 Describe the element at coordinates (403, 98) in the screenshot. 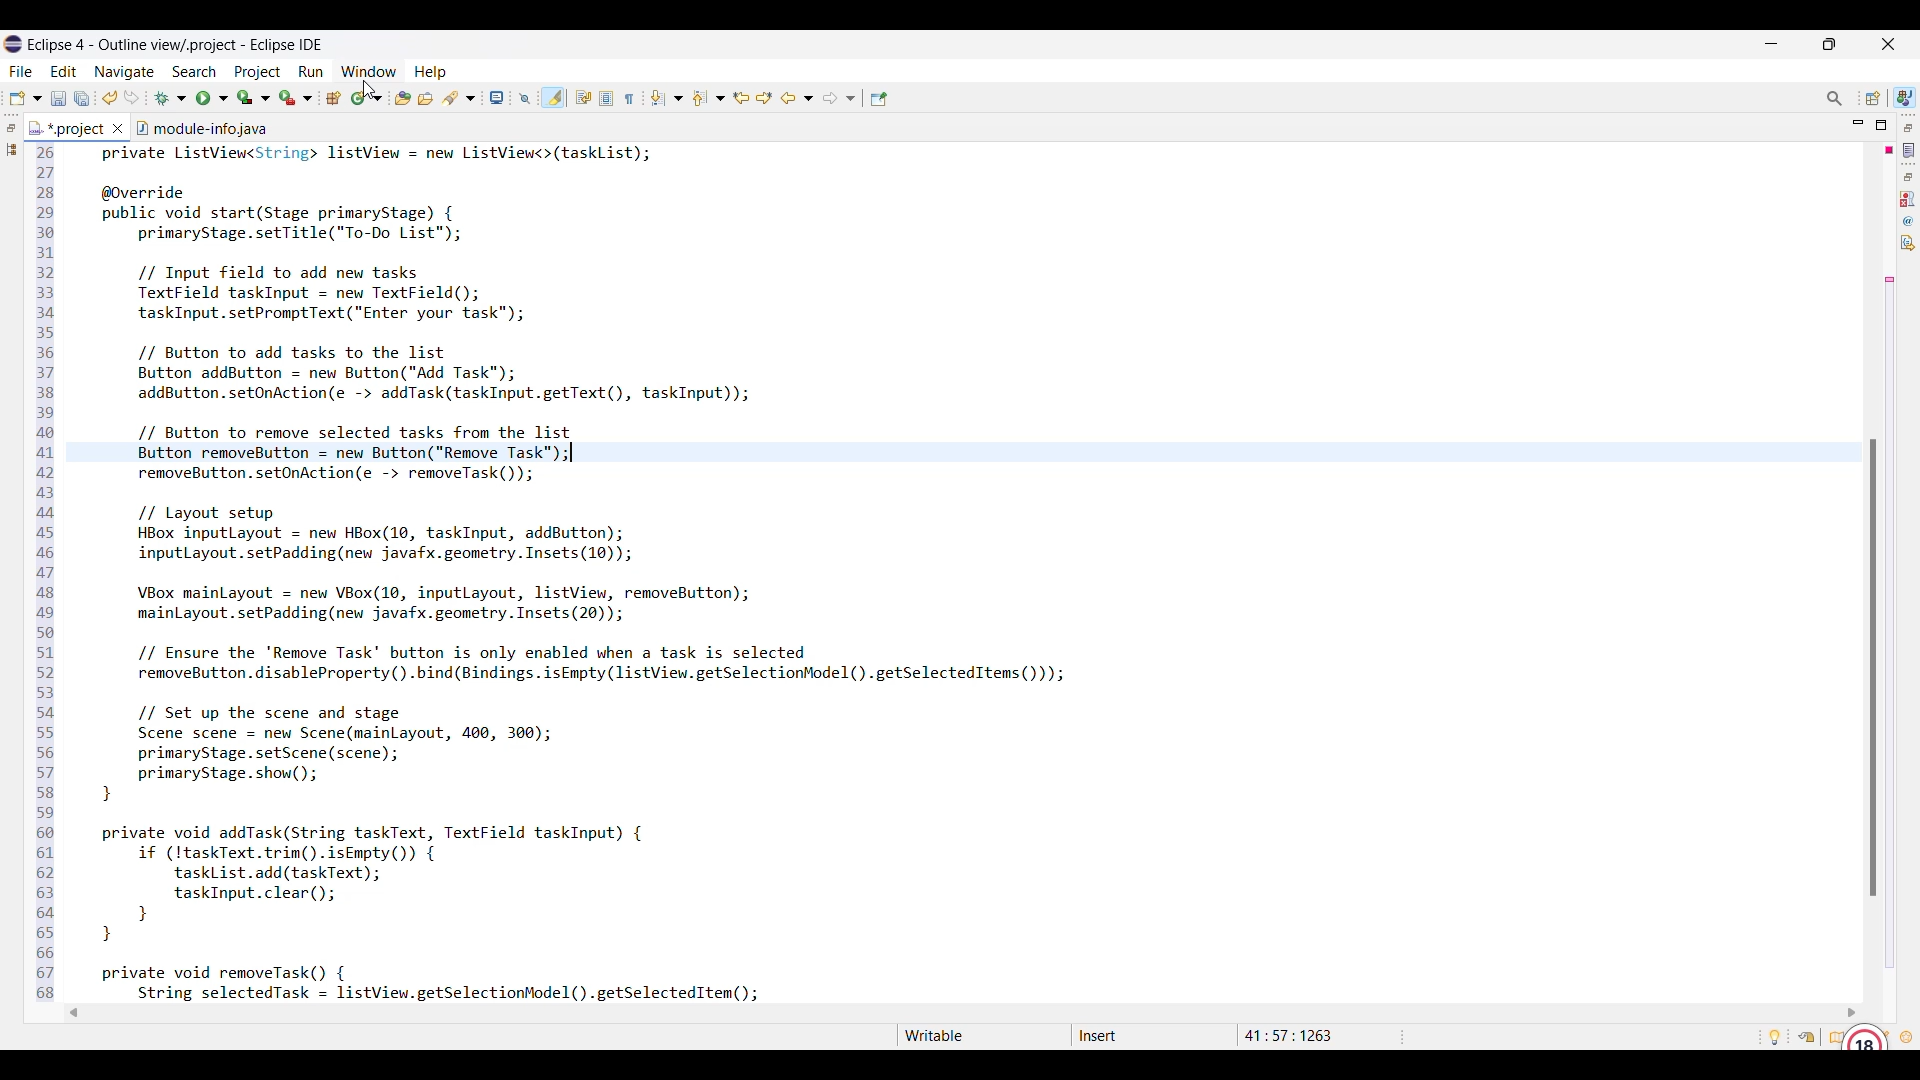

I see `Open type` at that location.